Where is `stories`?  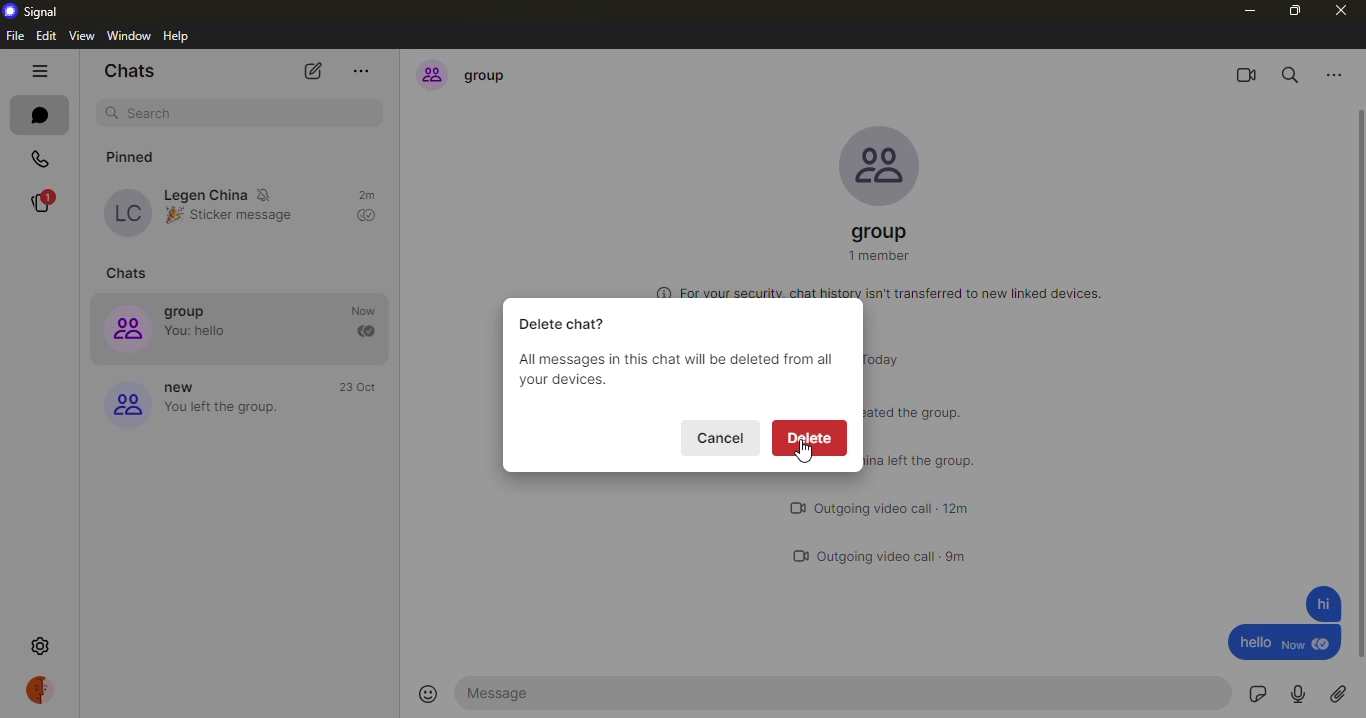 stories is located at coordinates (43, 196).